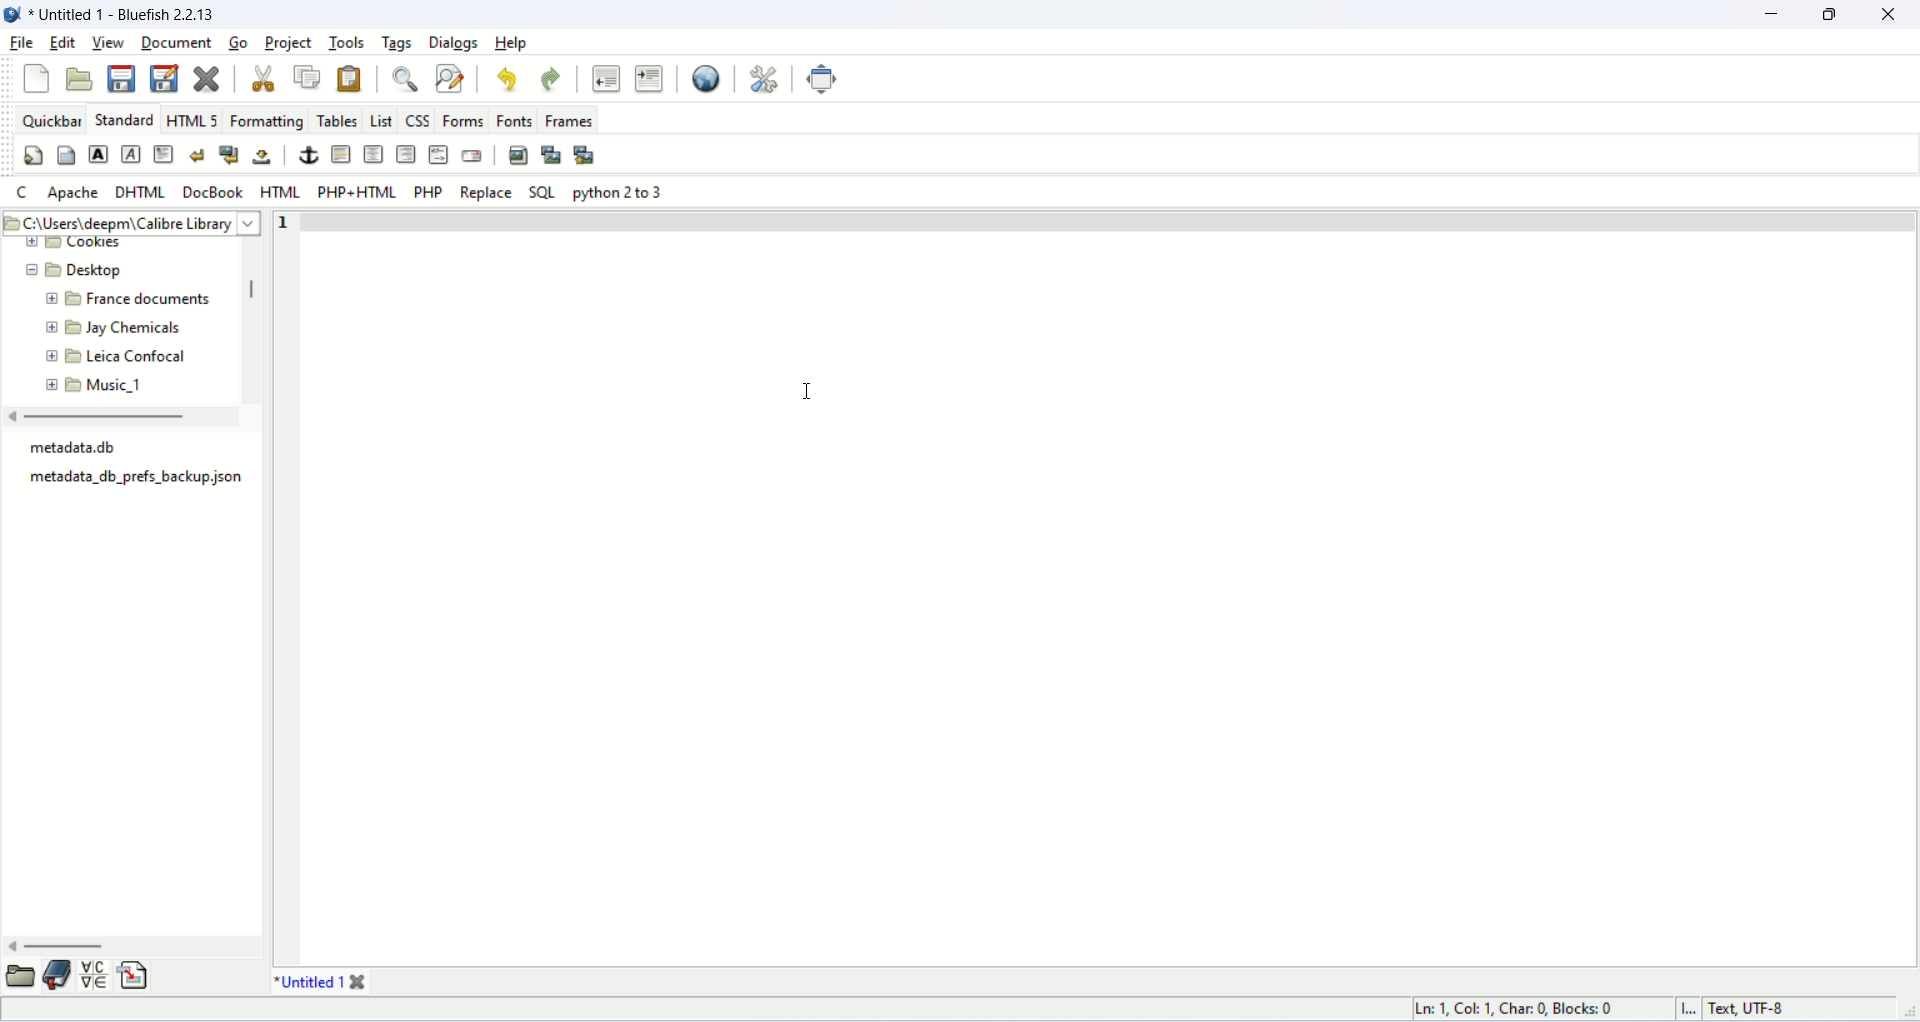  What do you see at coordinates (405, 154) in the screenshot?
I see `right justify` at bounding box center [405, 154].